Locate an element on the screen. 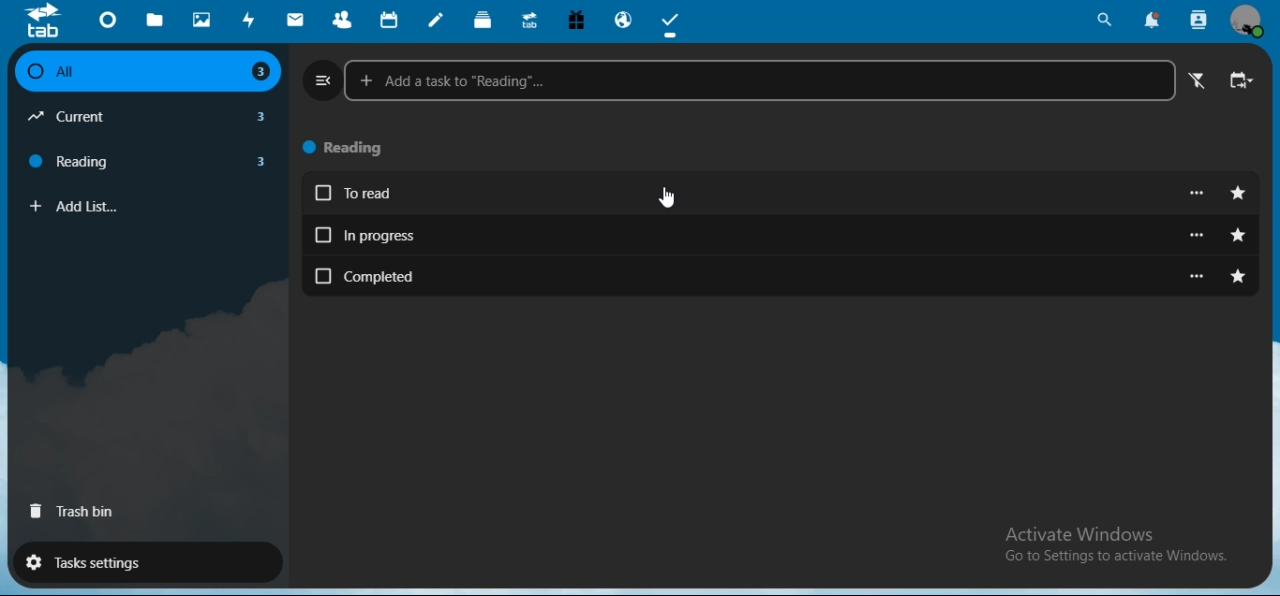 The height and width of the screenshot is (596, 1280). active filter is located at coordinates (1200, 83).